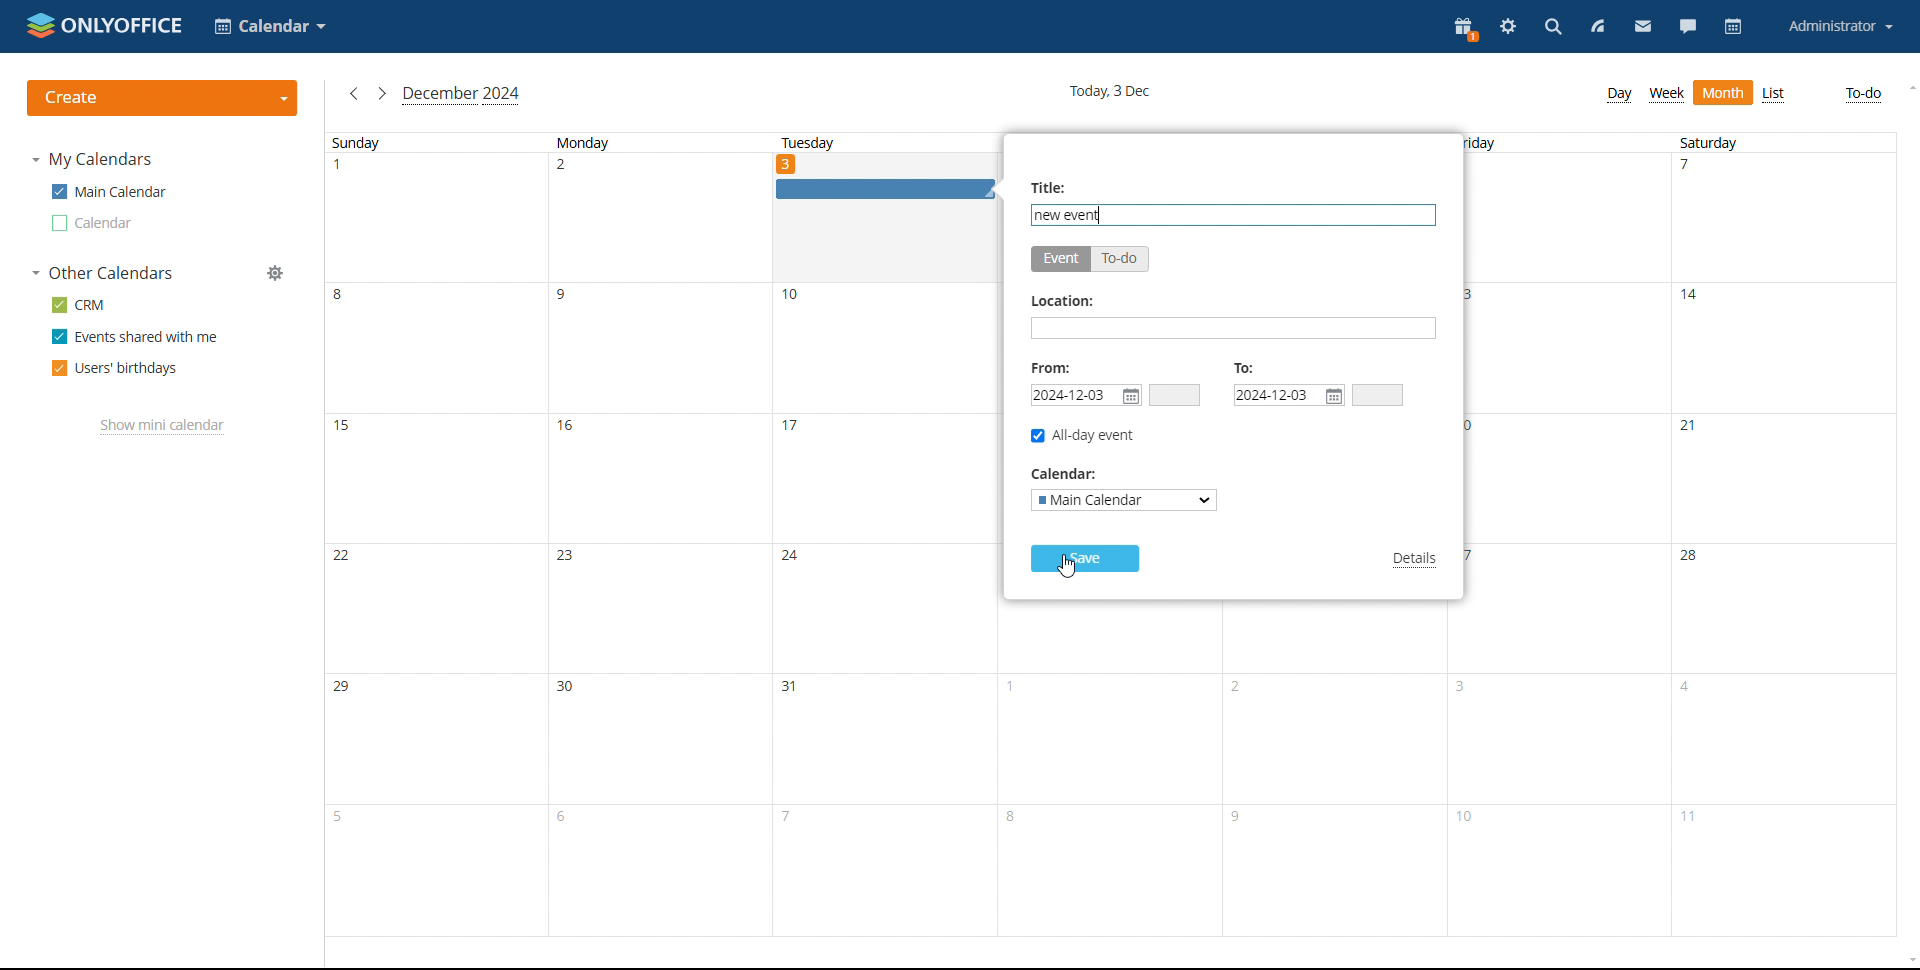 Image resolution: width=1920 pixels, height=970 pixels. What do you see at coordinates (1774, 95) in the screenshot?
I see `list view` at bounding box center [1774, 95].